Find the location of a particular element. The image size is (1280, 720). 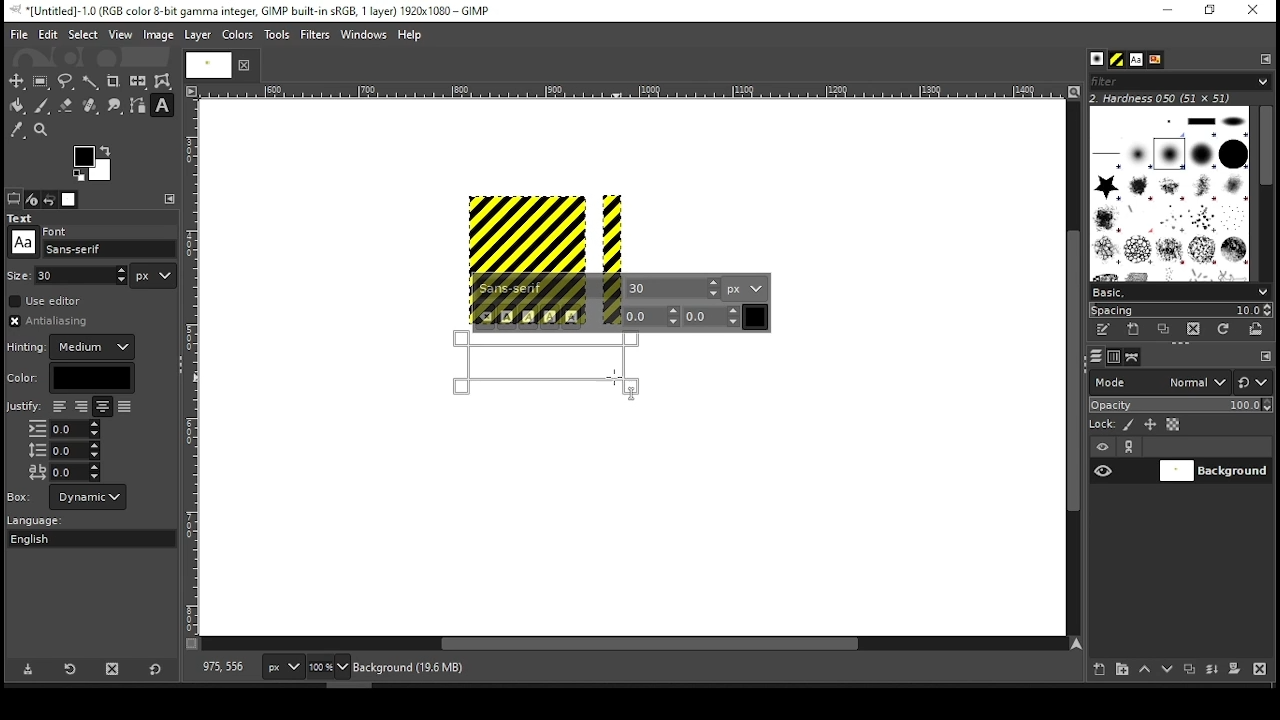

 is located at coordinates (205, 64).